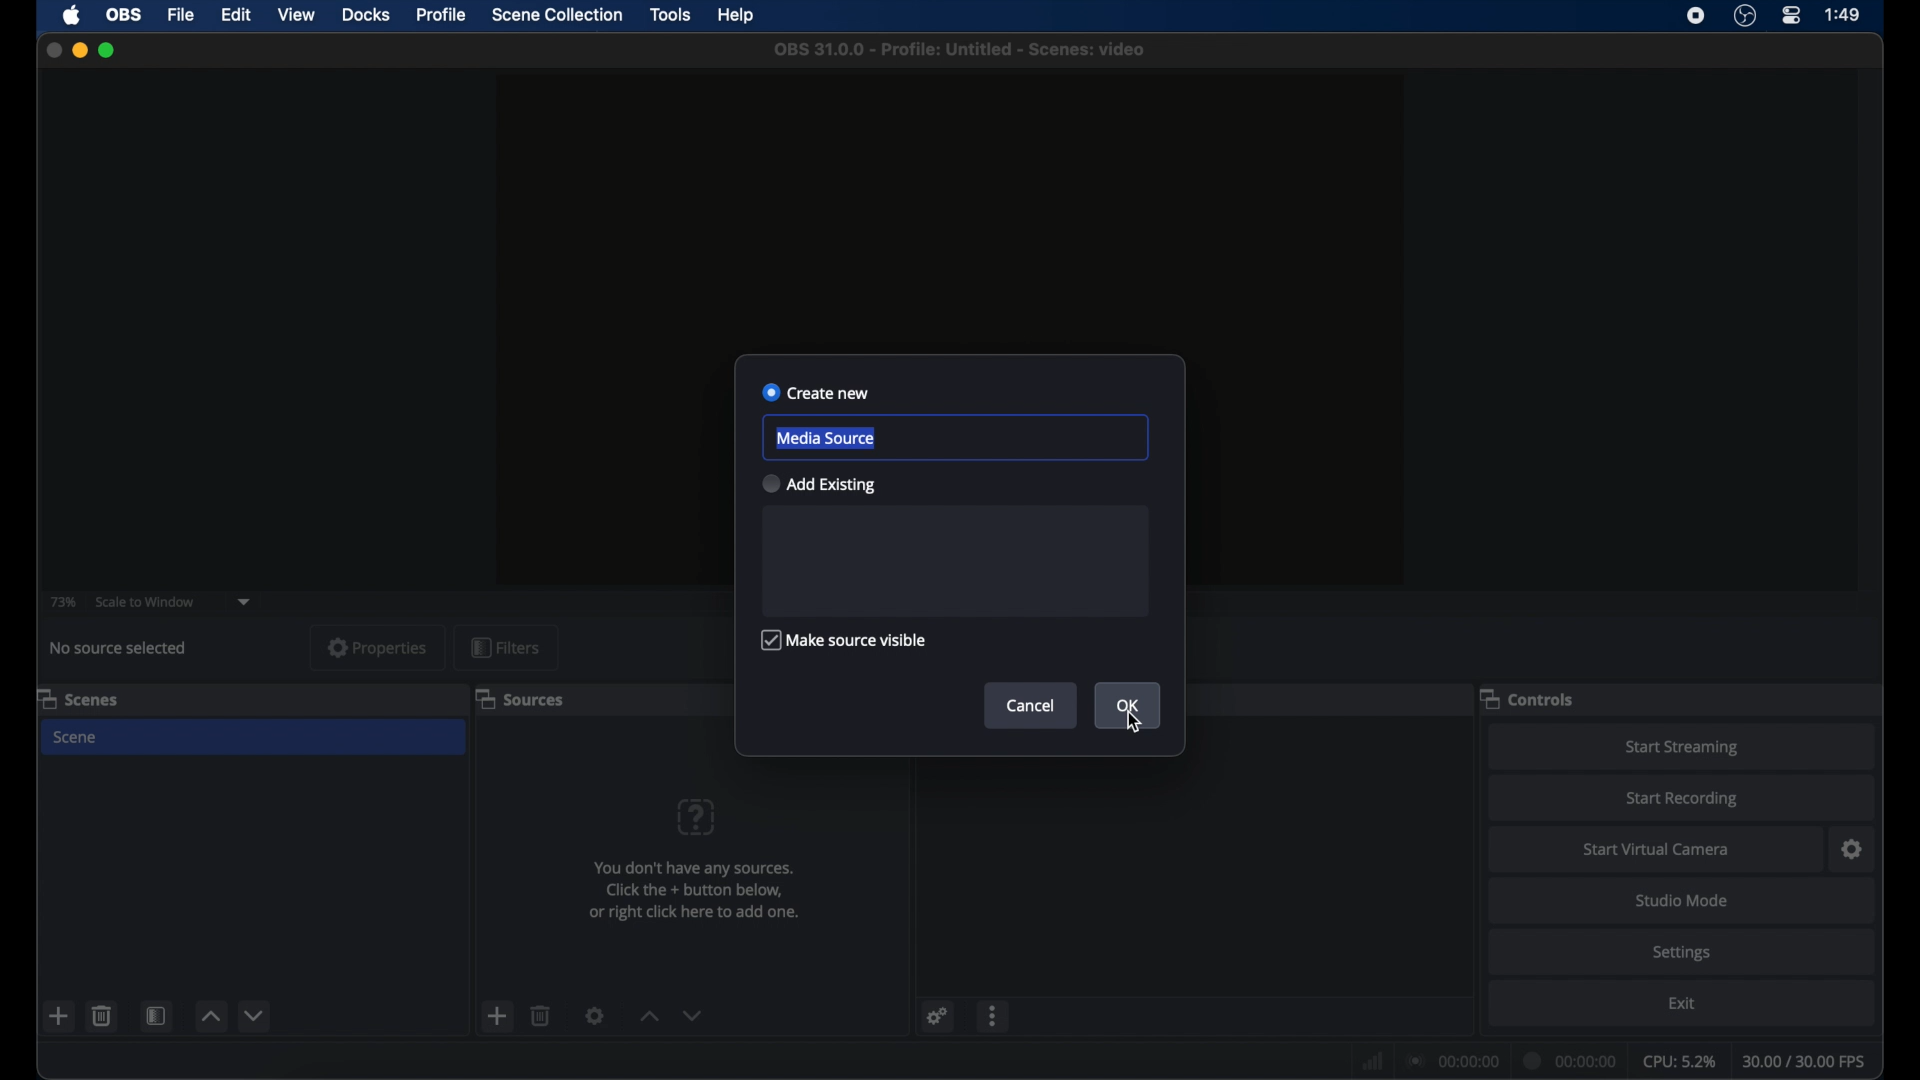 This screenshot has height=1080, width=1920. Describe the element at coordinates (71, 16) in the screenshot. I see `apple icon` at that location.